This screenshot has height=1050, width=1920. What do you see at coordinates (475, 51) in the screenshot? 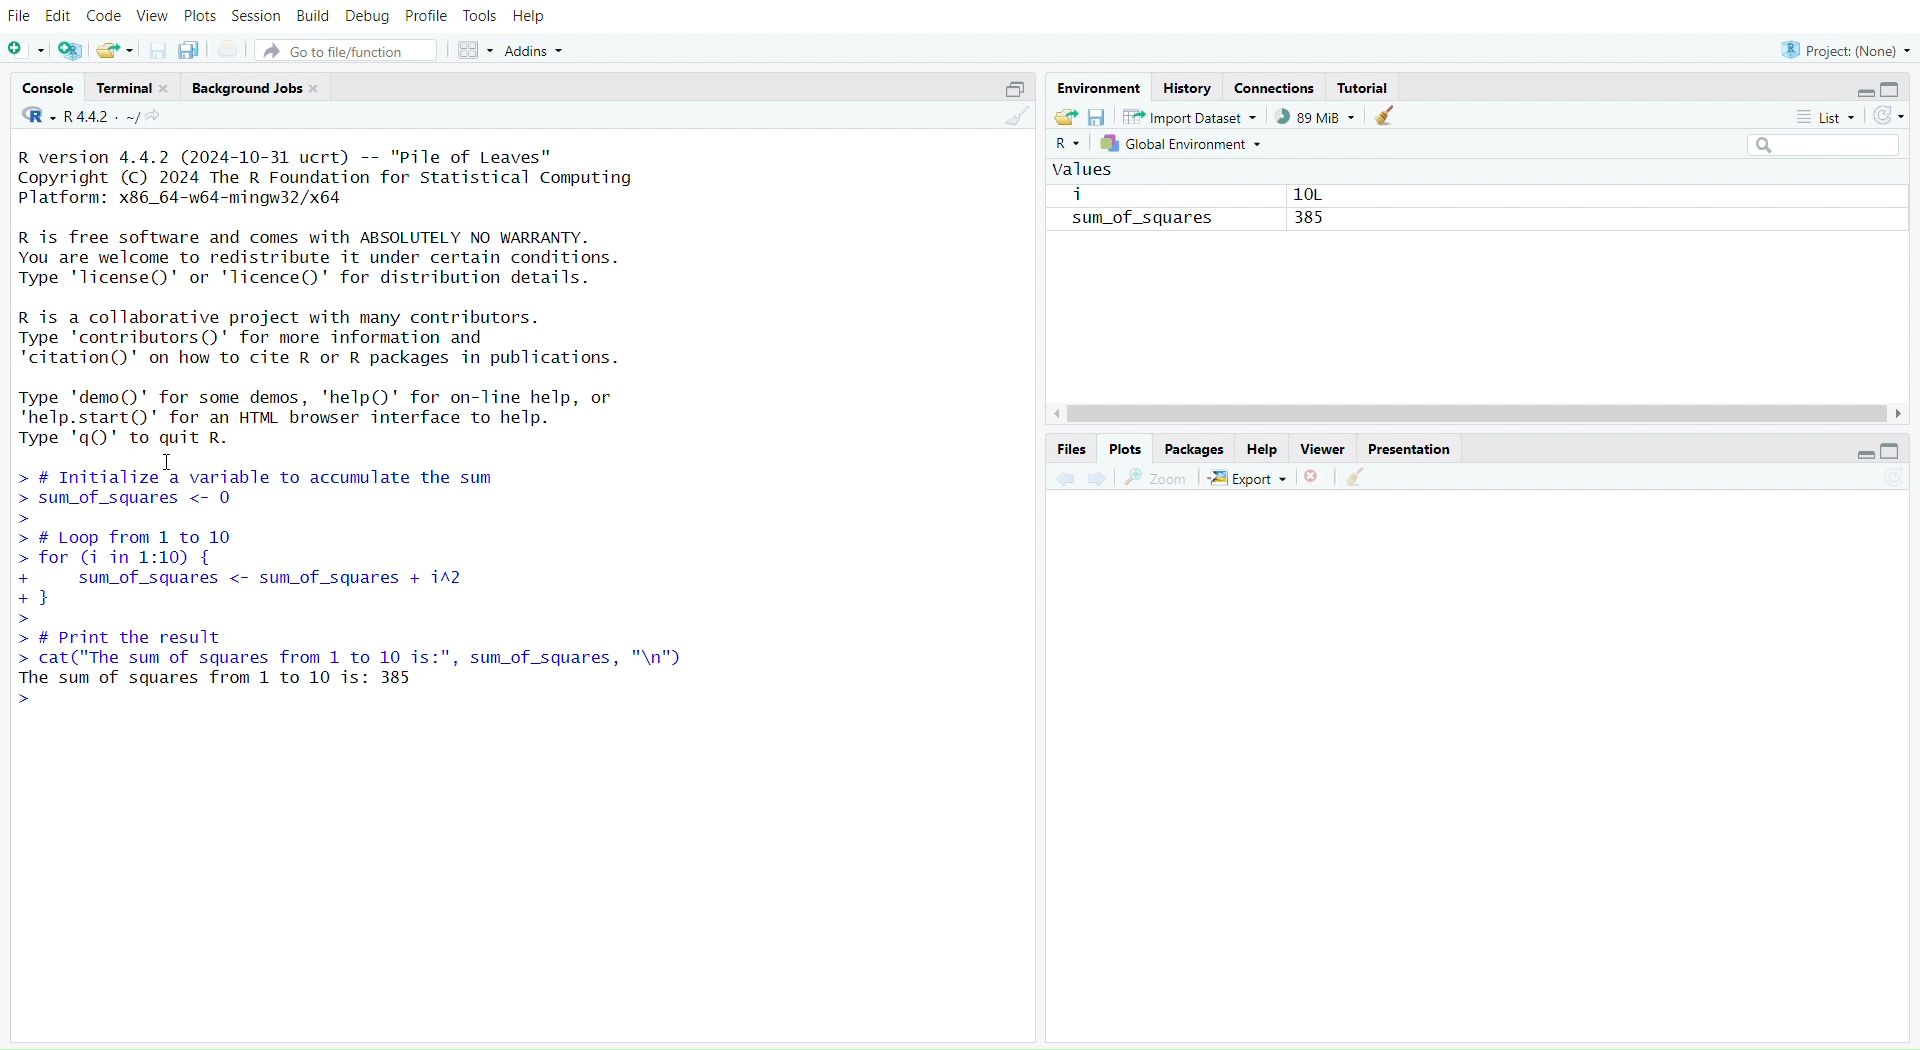
I see `workspace panes` at bounding box center [475, 51].